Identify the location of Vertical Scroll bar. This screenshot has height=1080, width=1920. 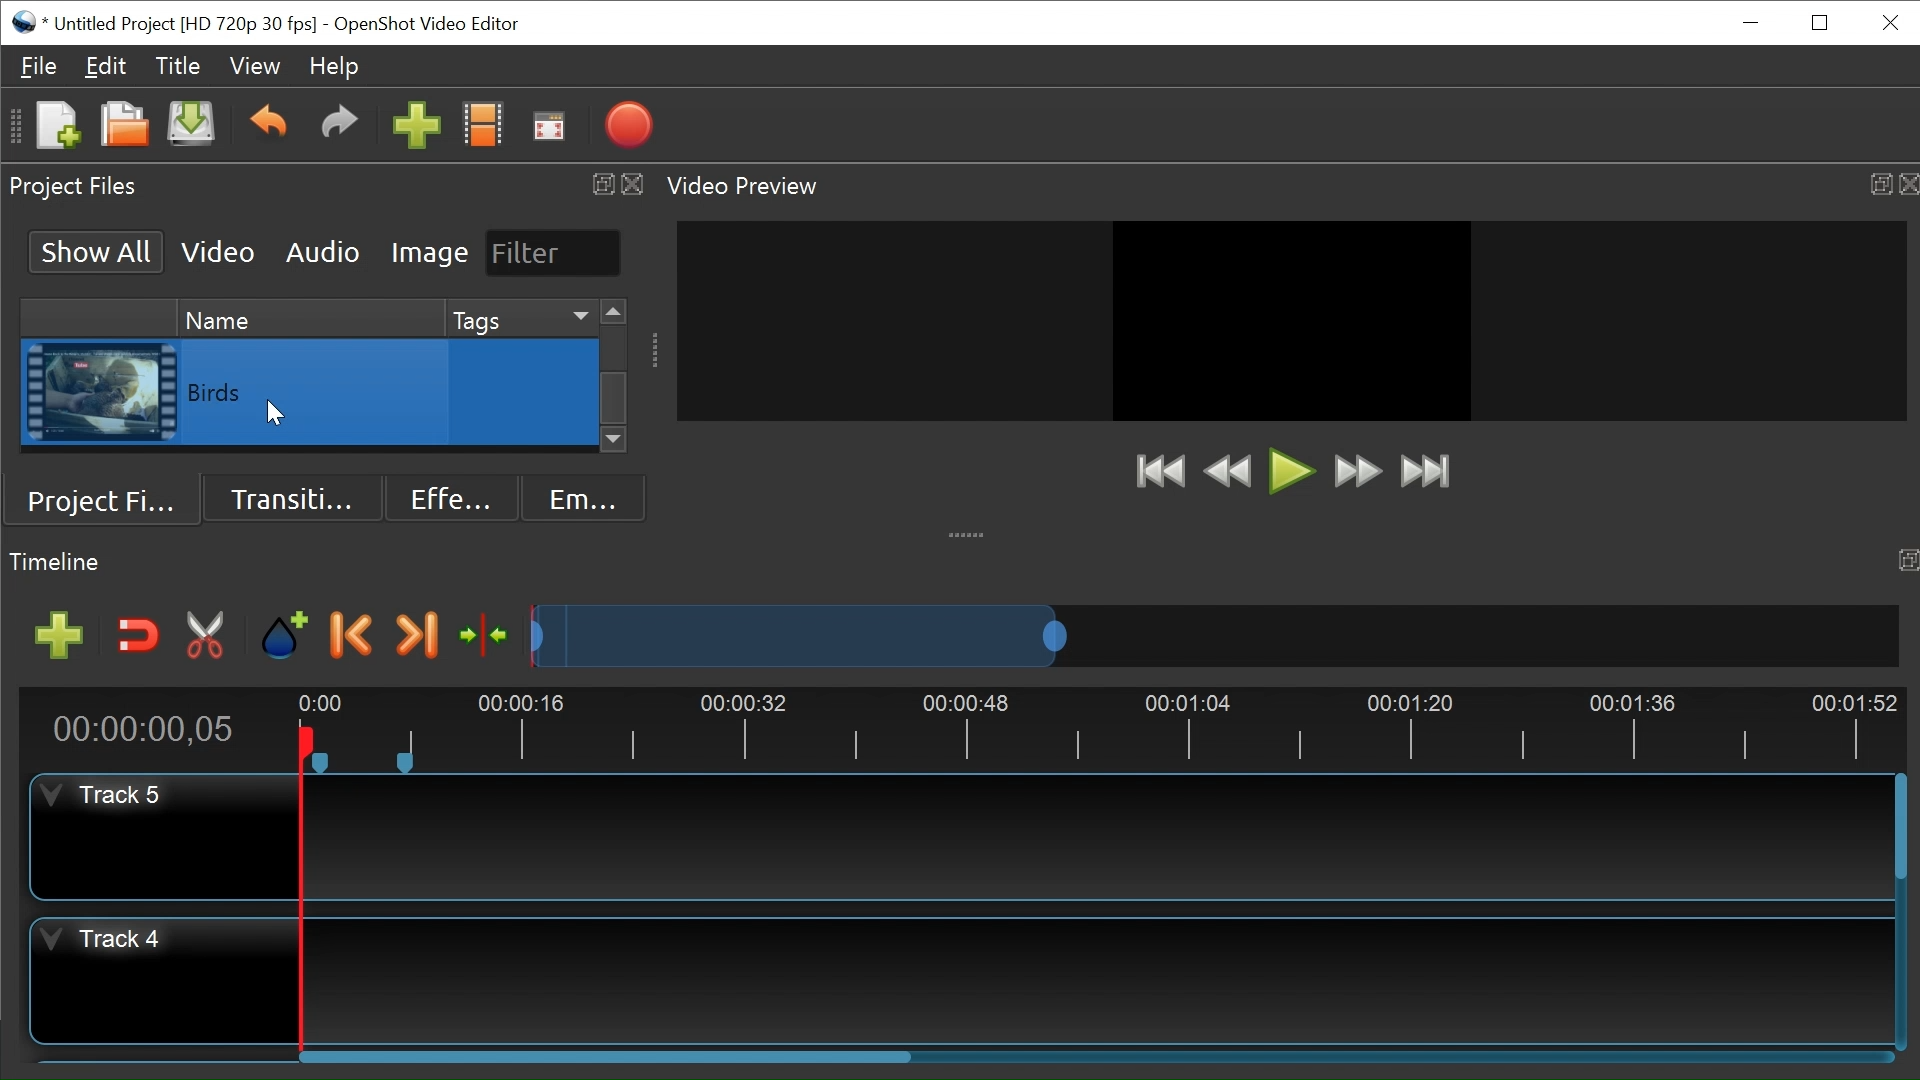
(614, 397).